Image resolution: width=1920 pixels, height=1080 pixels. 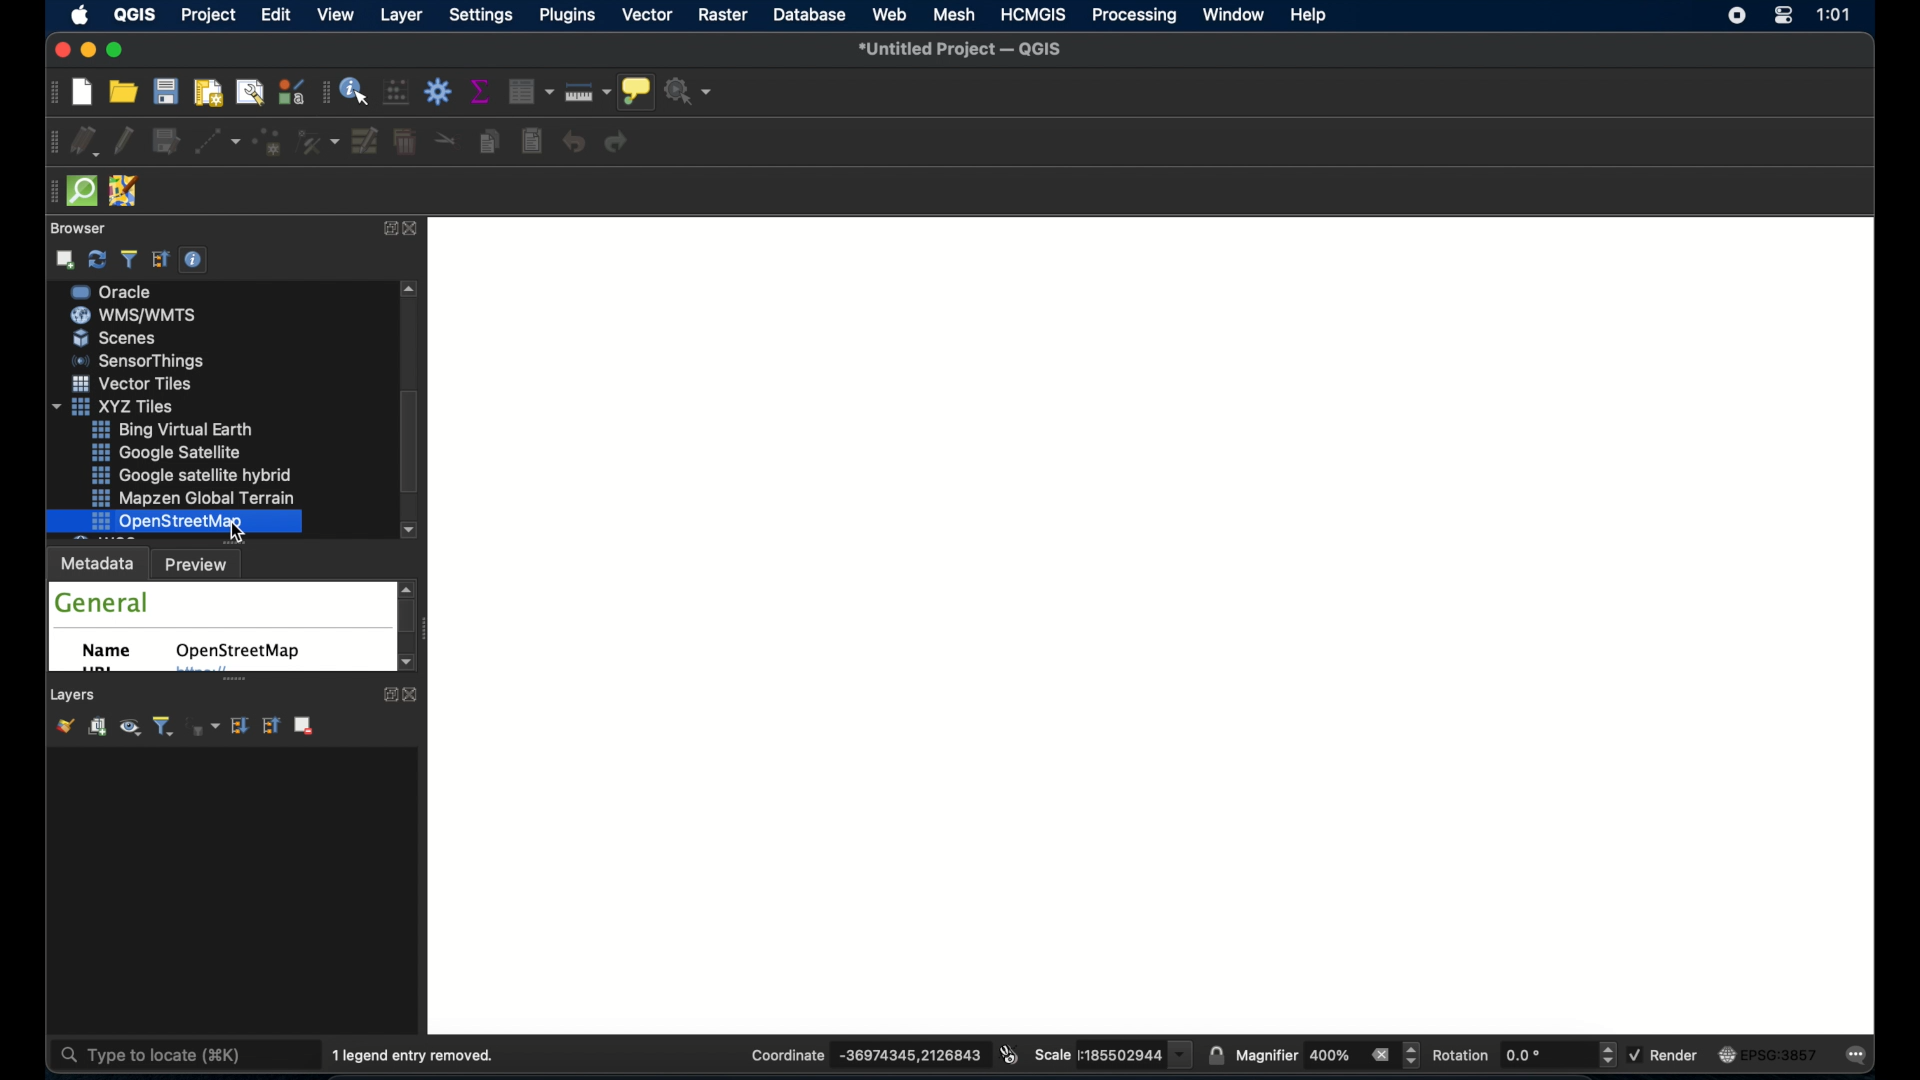 What do you see at coordinates (968, 49) in the screenshot?
I see `untitled project QGIS` at bounding box center [968, 49].